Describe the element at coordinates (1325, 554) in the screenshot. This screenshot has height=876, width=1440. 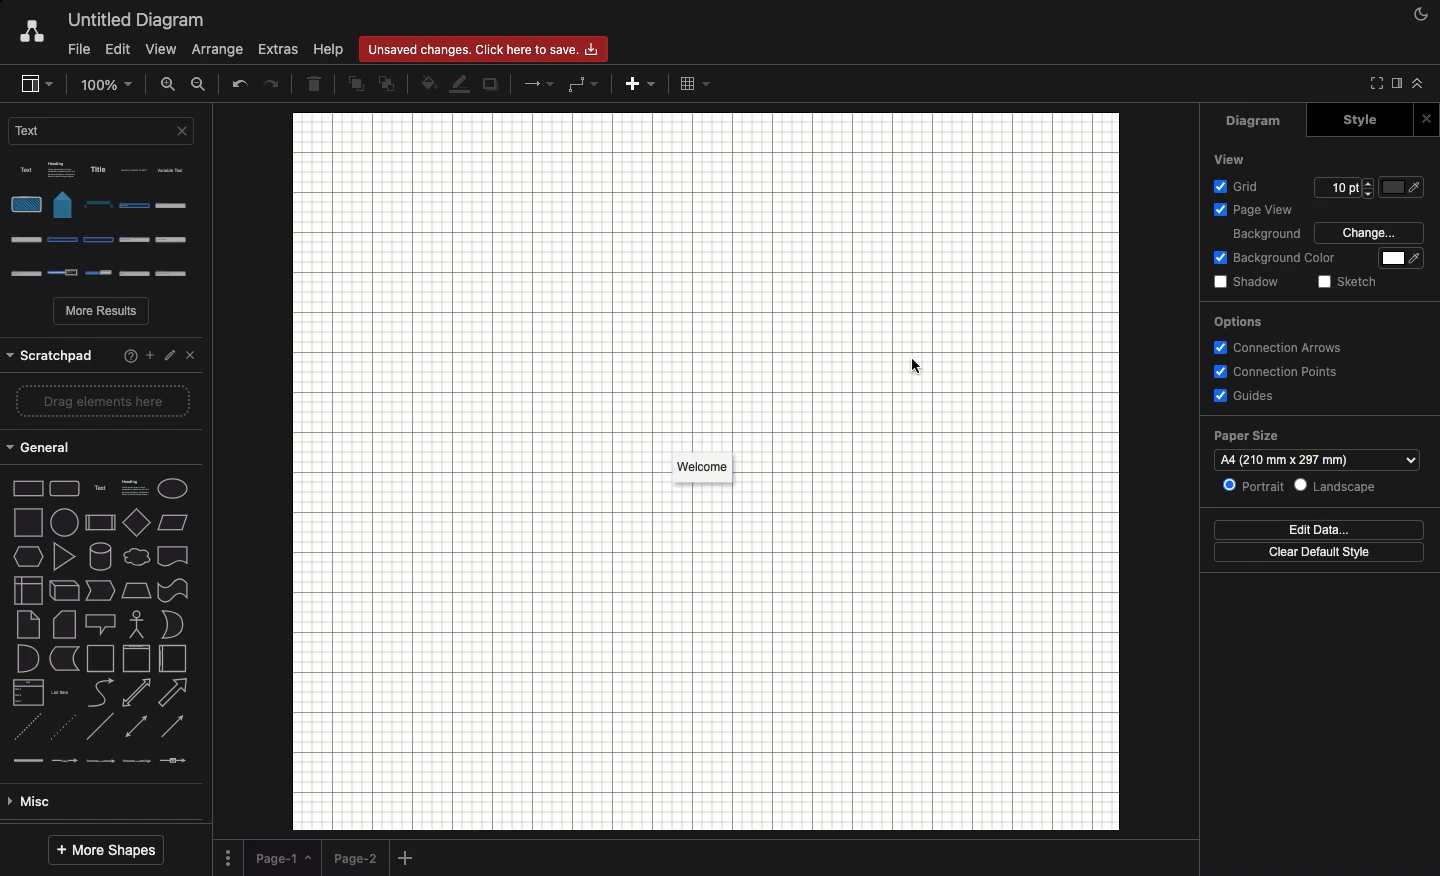
I see `Change default style` at that location.